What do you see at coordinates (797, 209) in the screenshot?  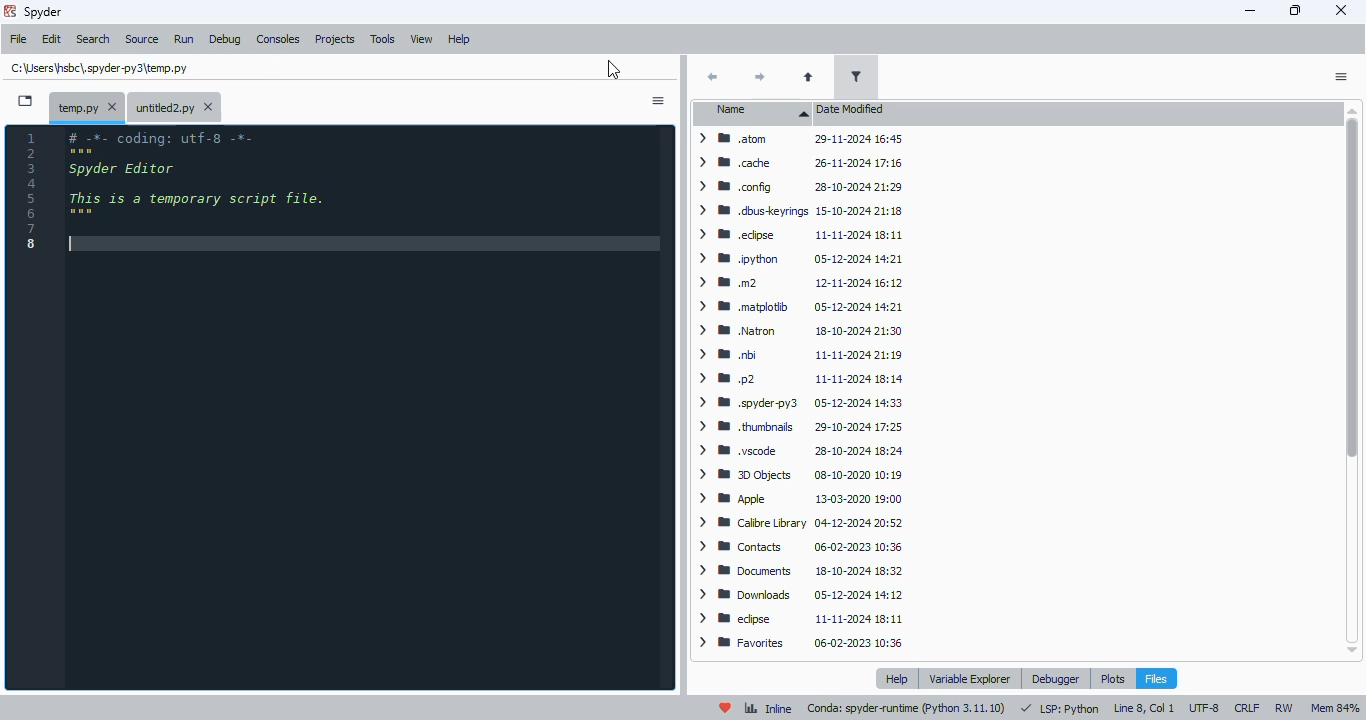 I see `> WM .dbuskeyrings 15-10-2024 21:18` at bounding box center [797, 209].